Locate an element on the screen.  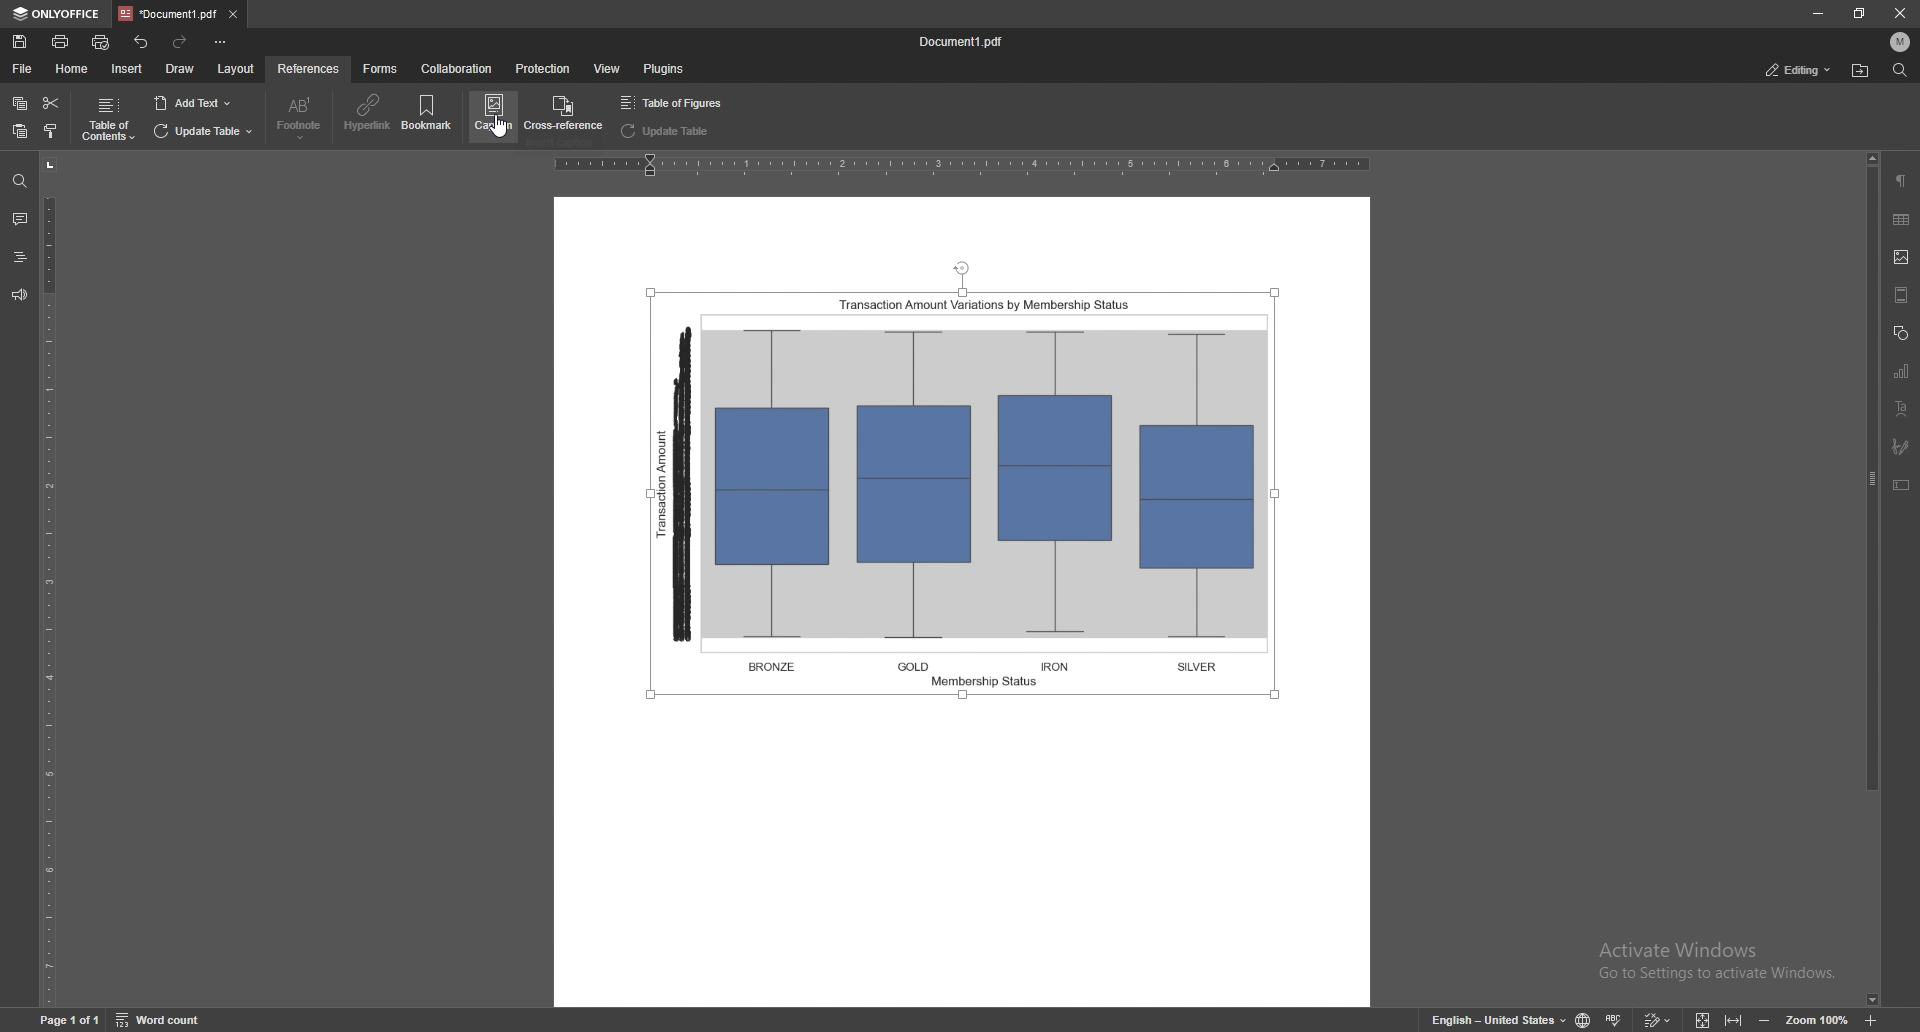
bookmark is located at coordinates (429, 114).